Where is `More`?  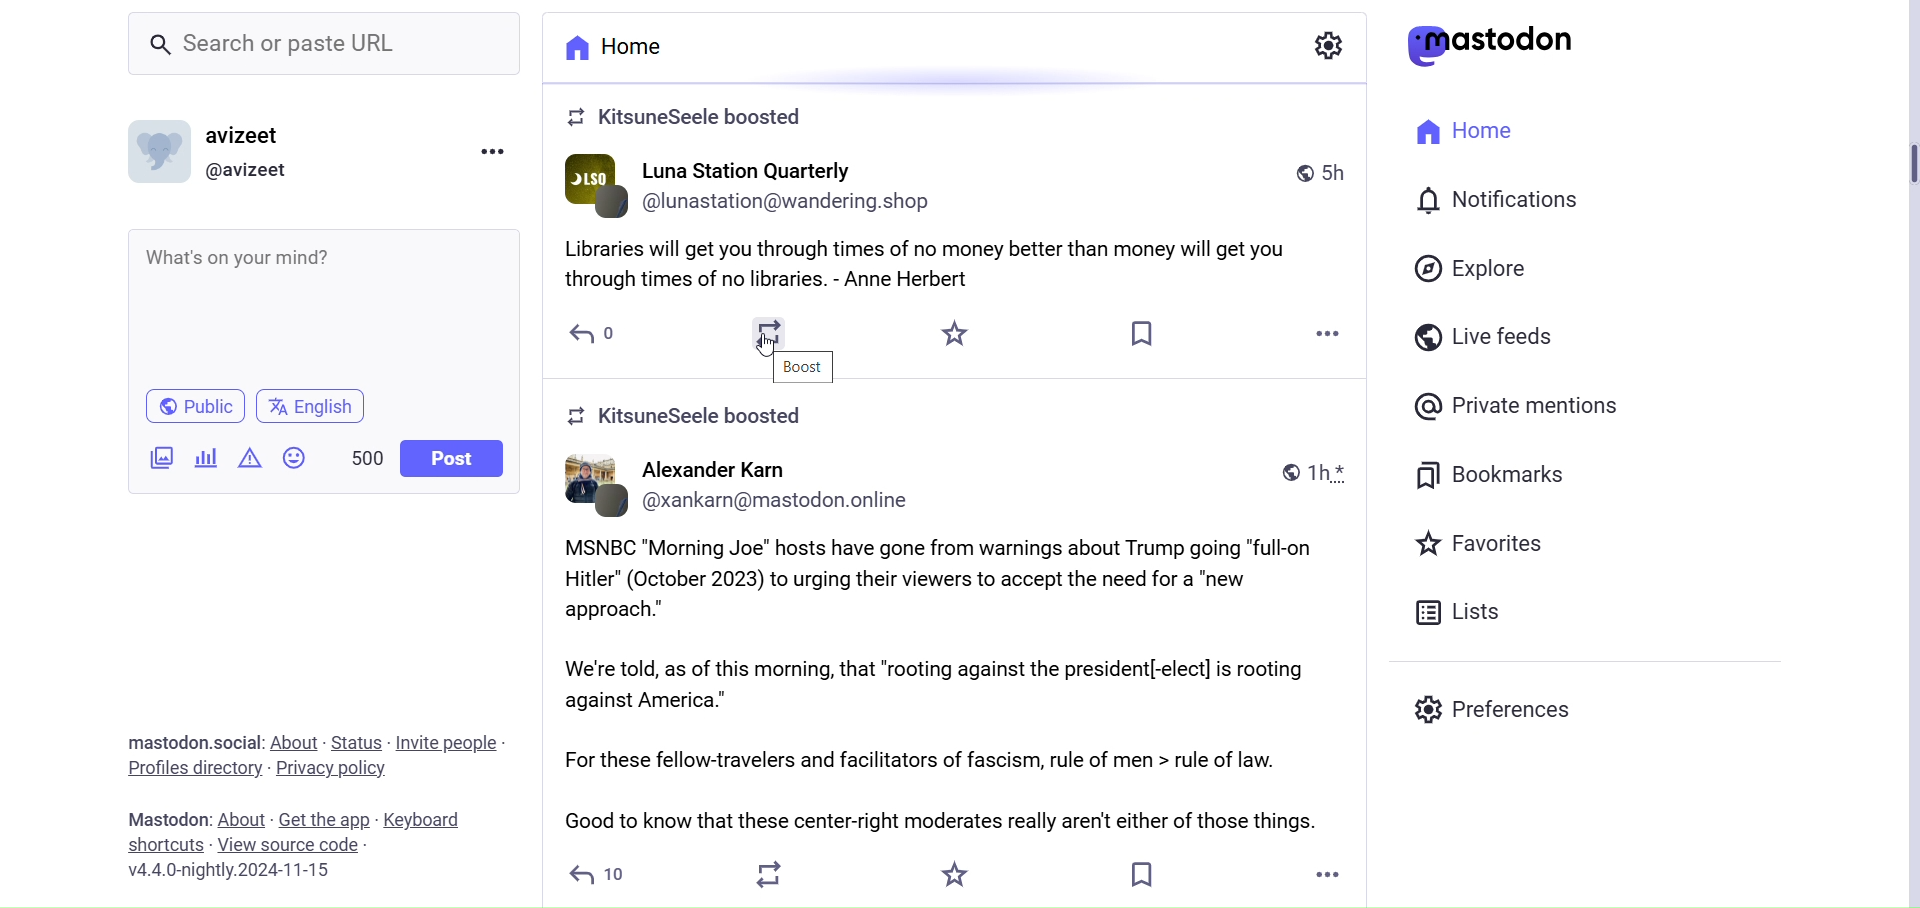 More is located at coordinates (1330, 331).